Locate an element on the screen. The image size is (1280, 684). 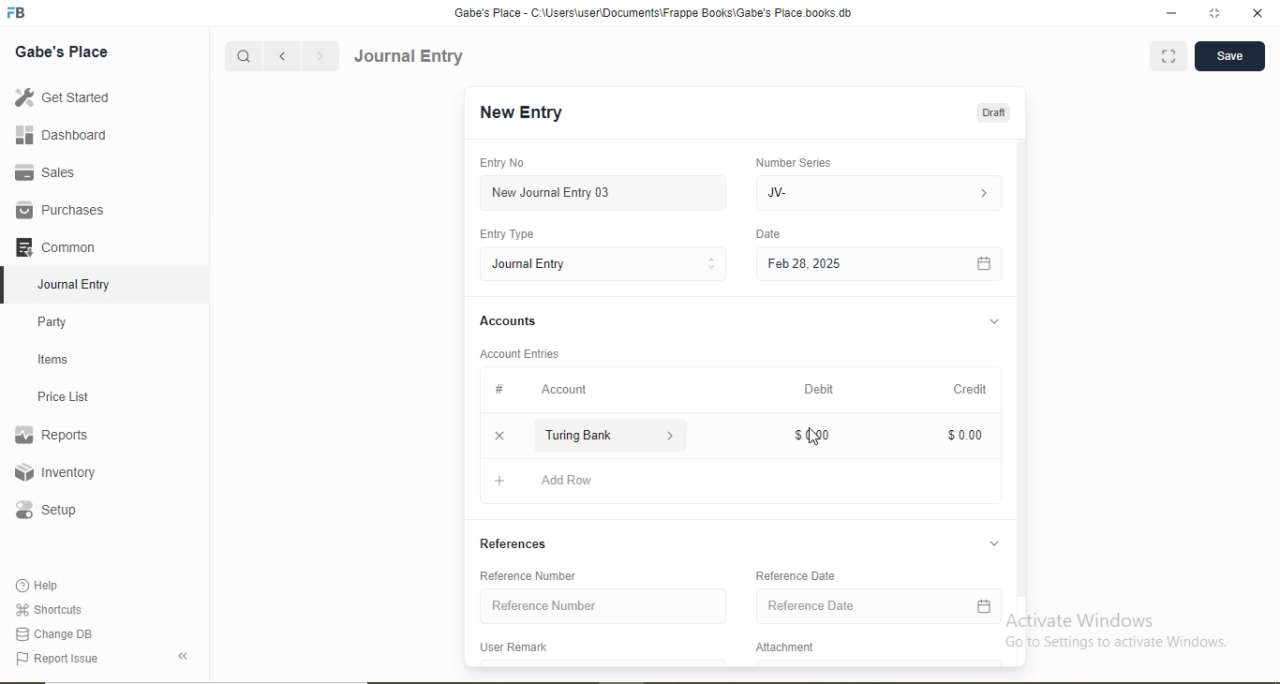
Shortcuts is located at coordinates (47, 609).